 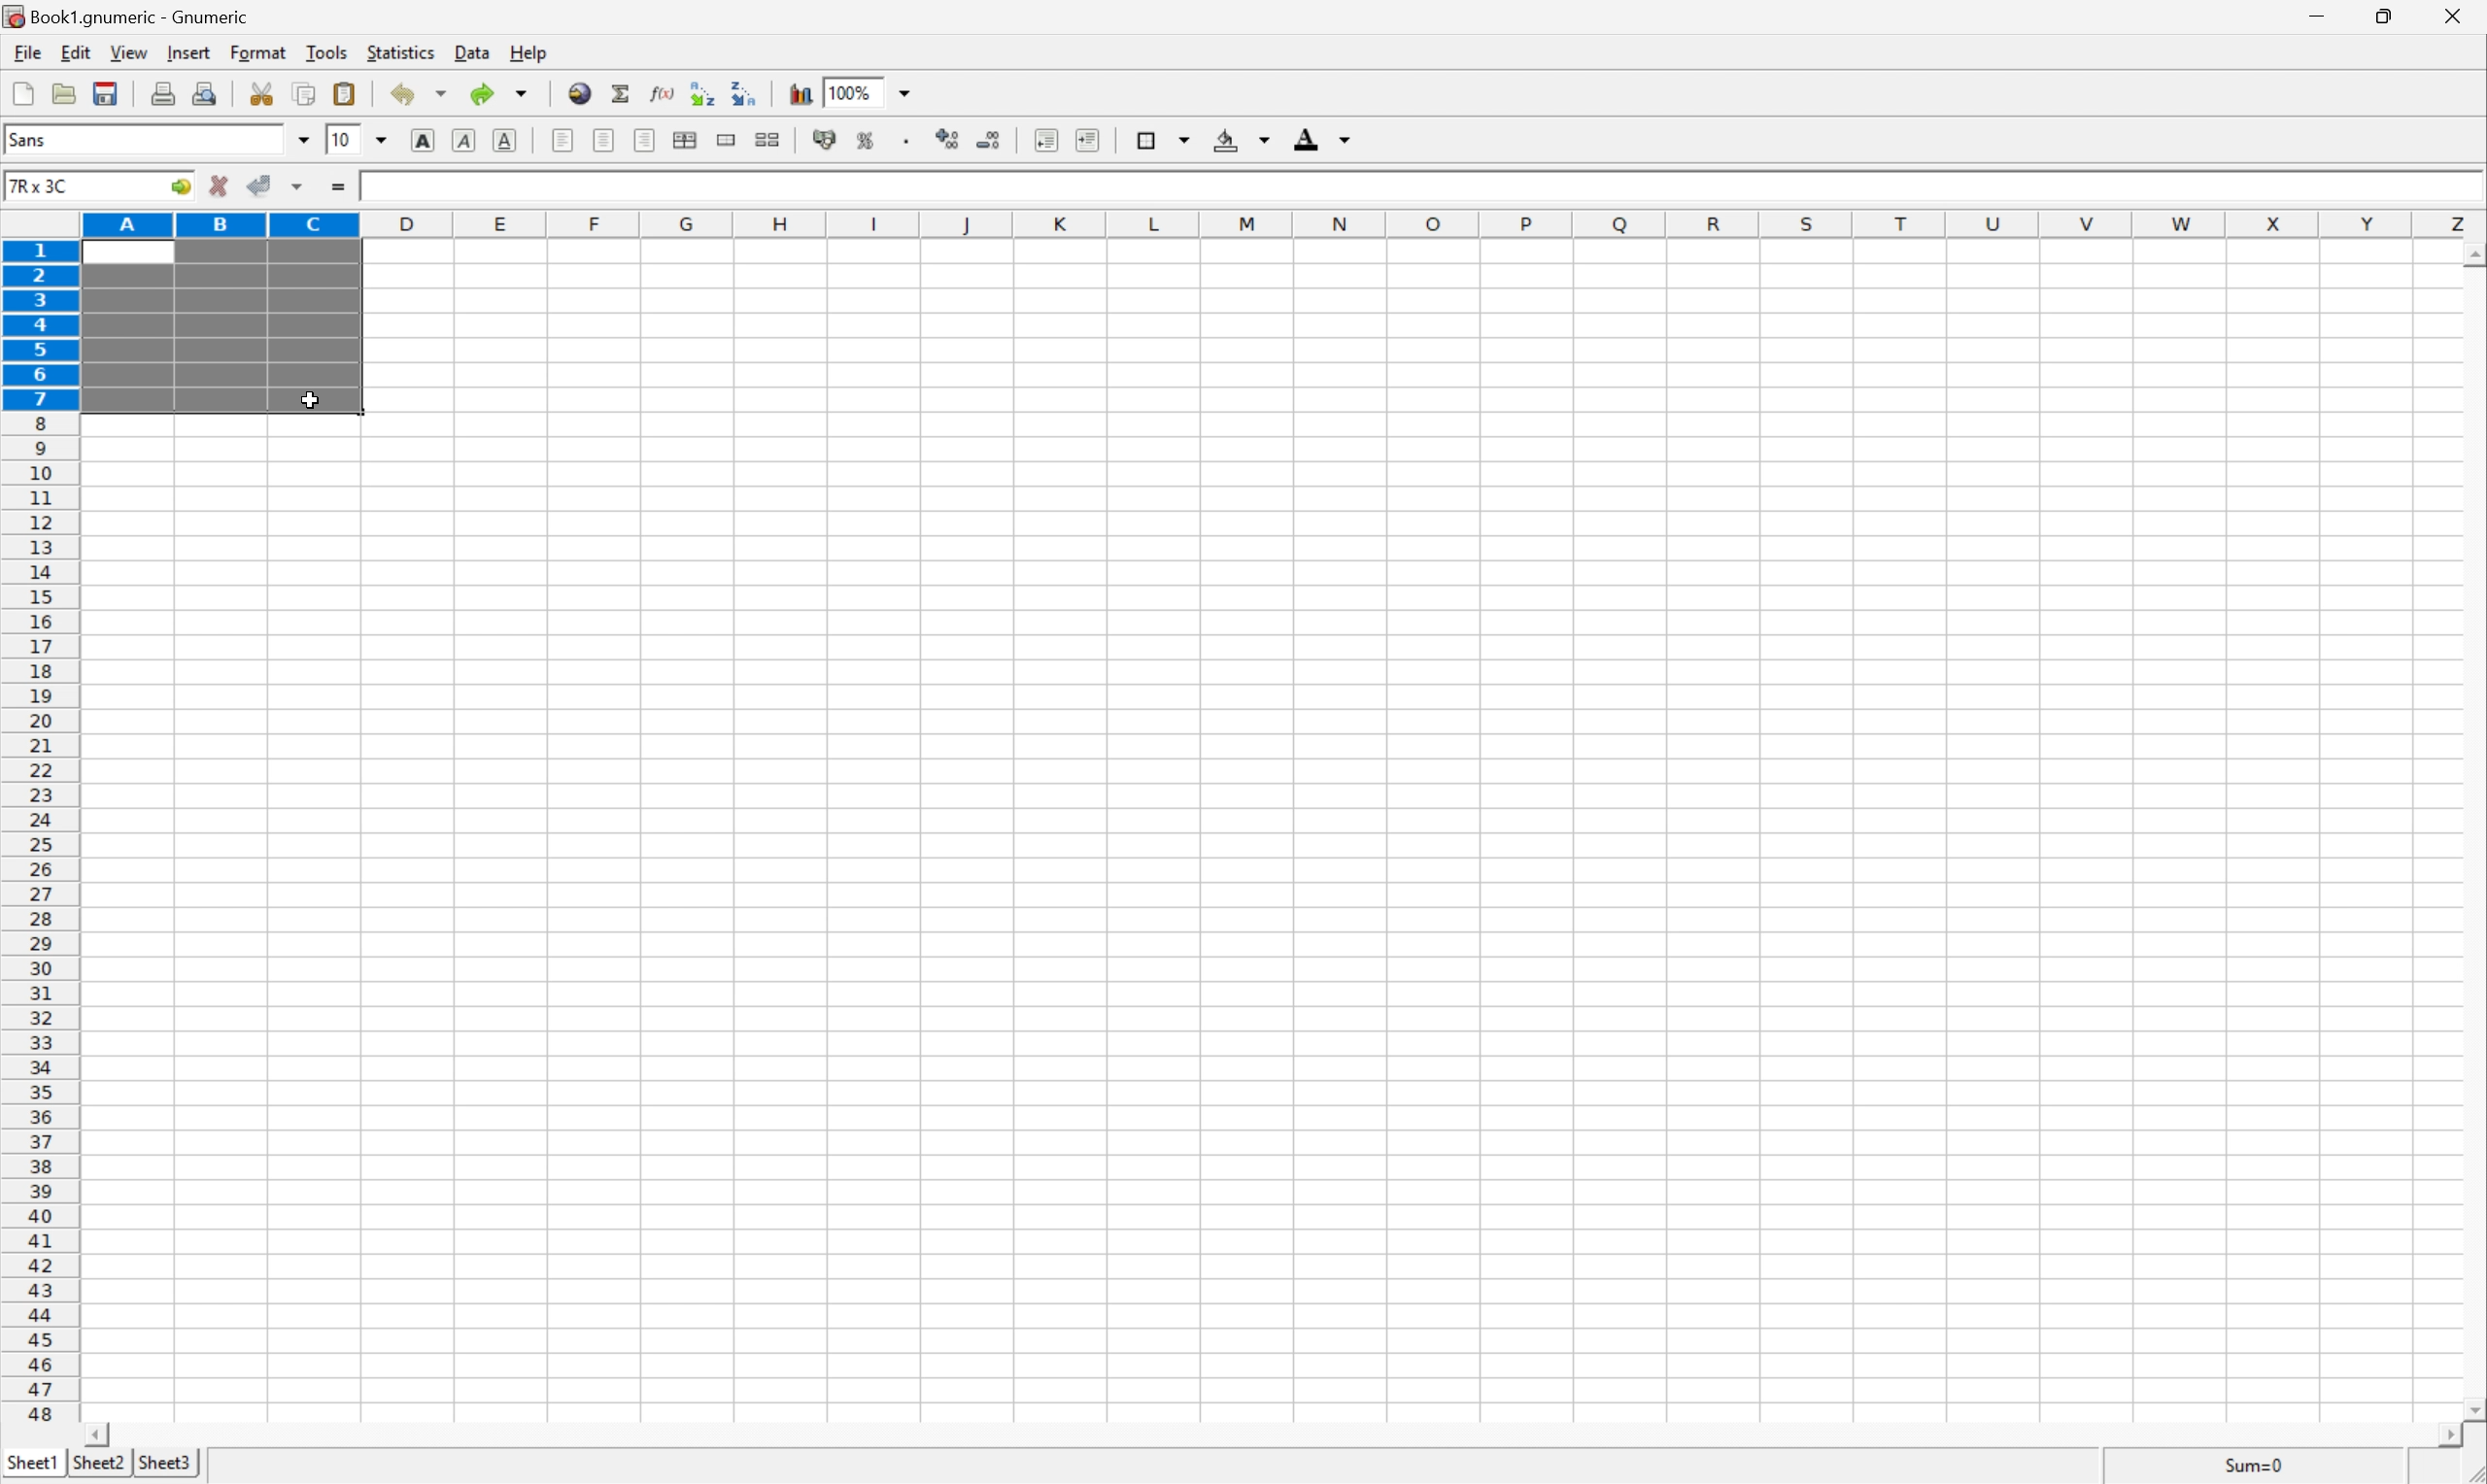 I want to click on insert chart, so click(x=798, y=91).